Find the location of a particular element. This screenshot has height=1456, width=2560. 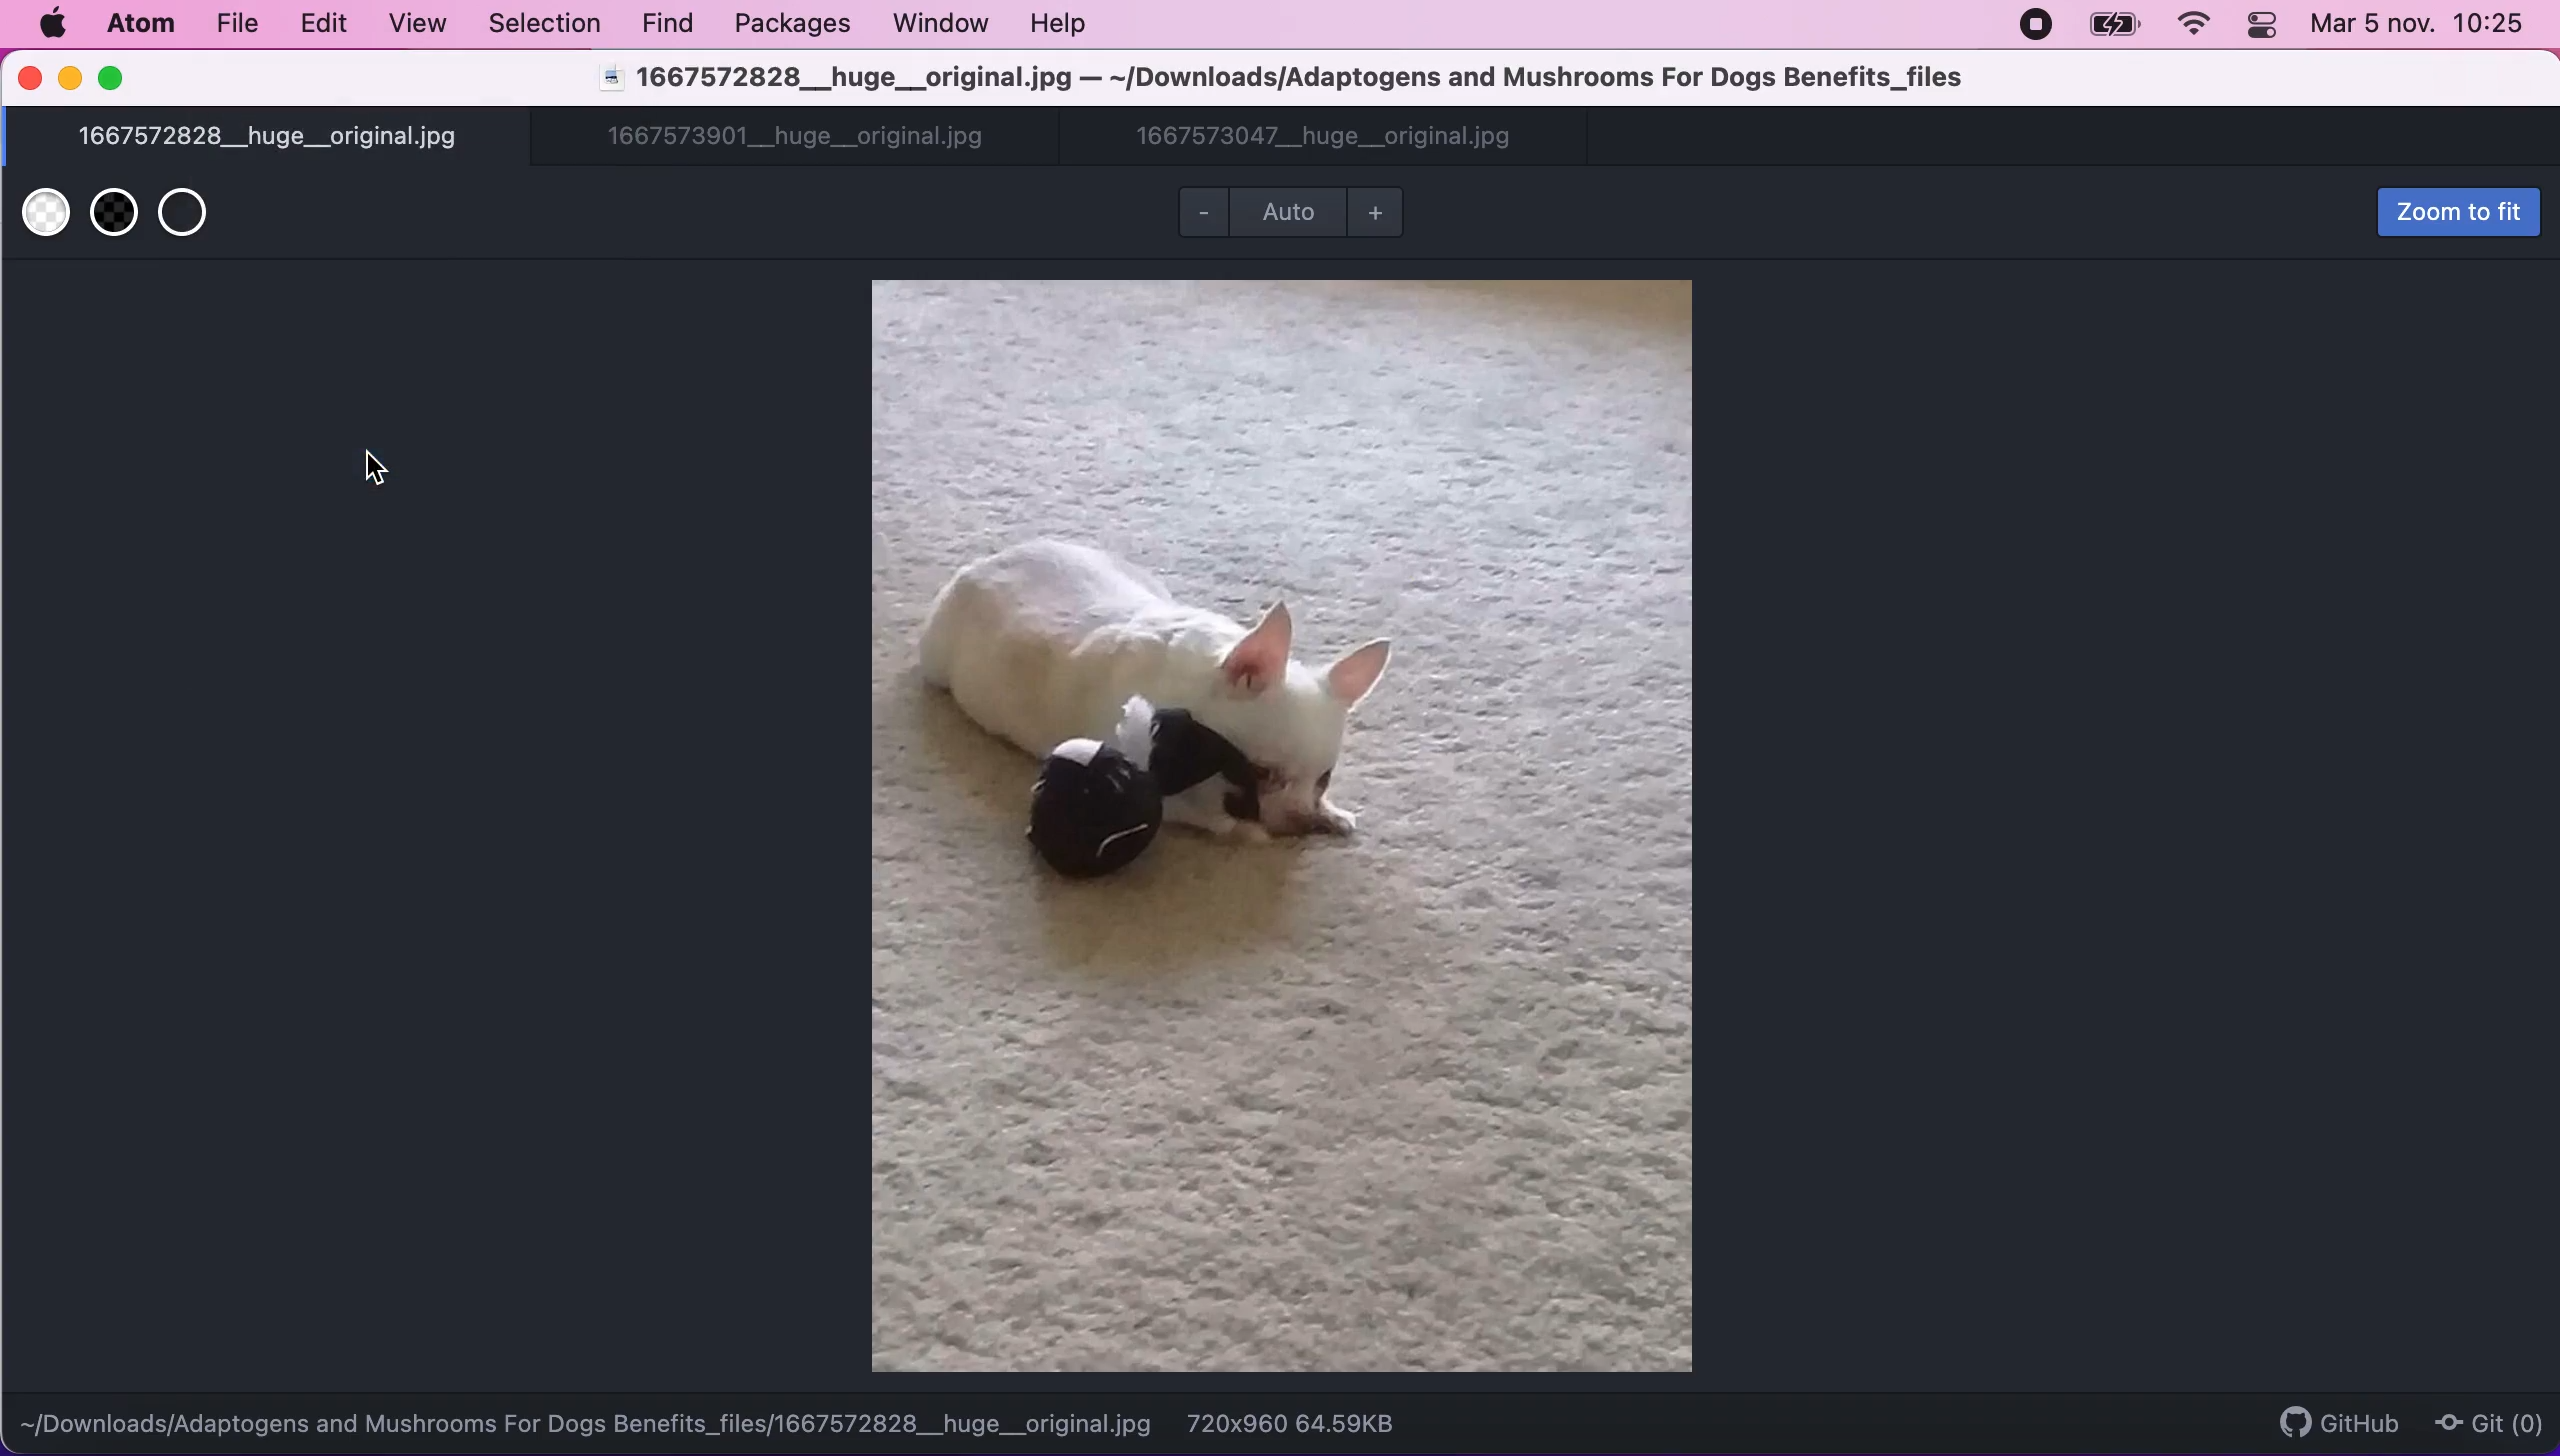

1667572828__huge__original.jpg is located at coordinates (270, 139).